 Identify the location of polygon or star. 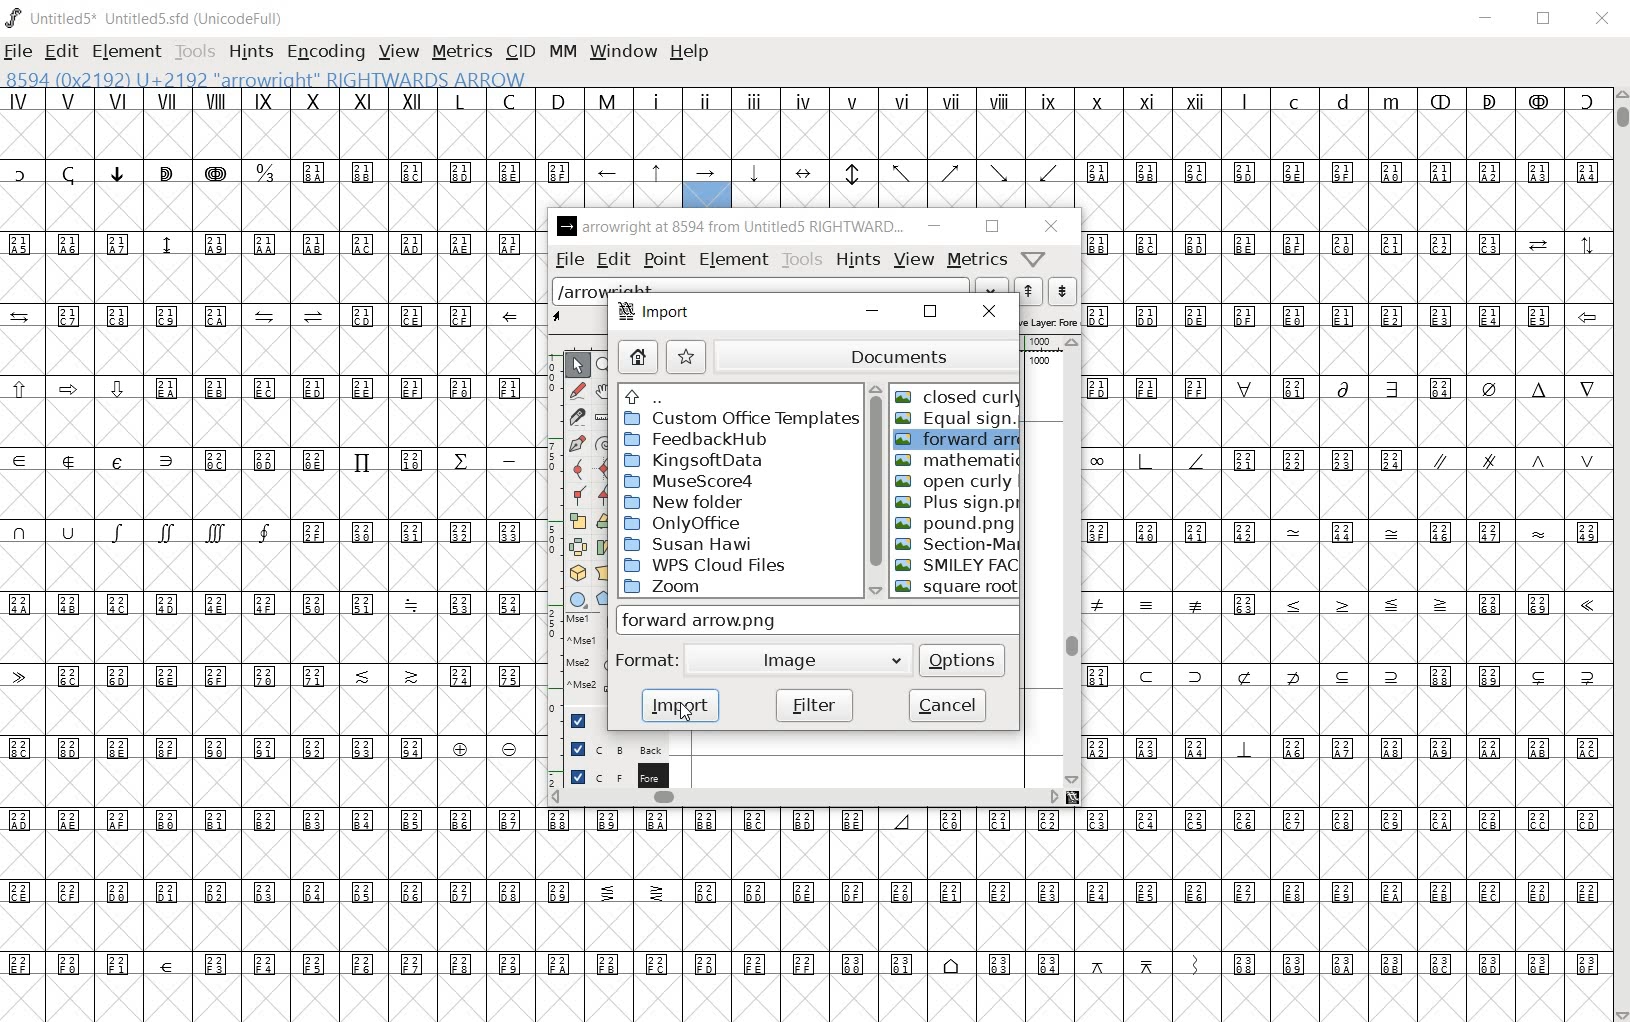
(605, 599).